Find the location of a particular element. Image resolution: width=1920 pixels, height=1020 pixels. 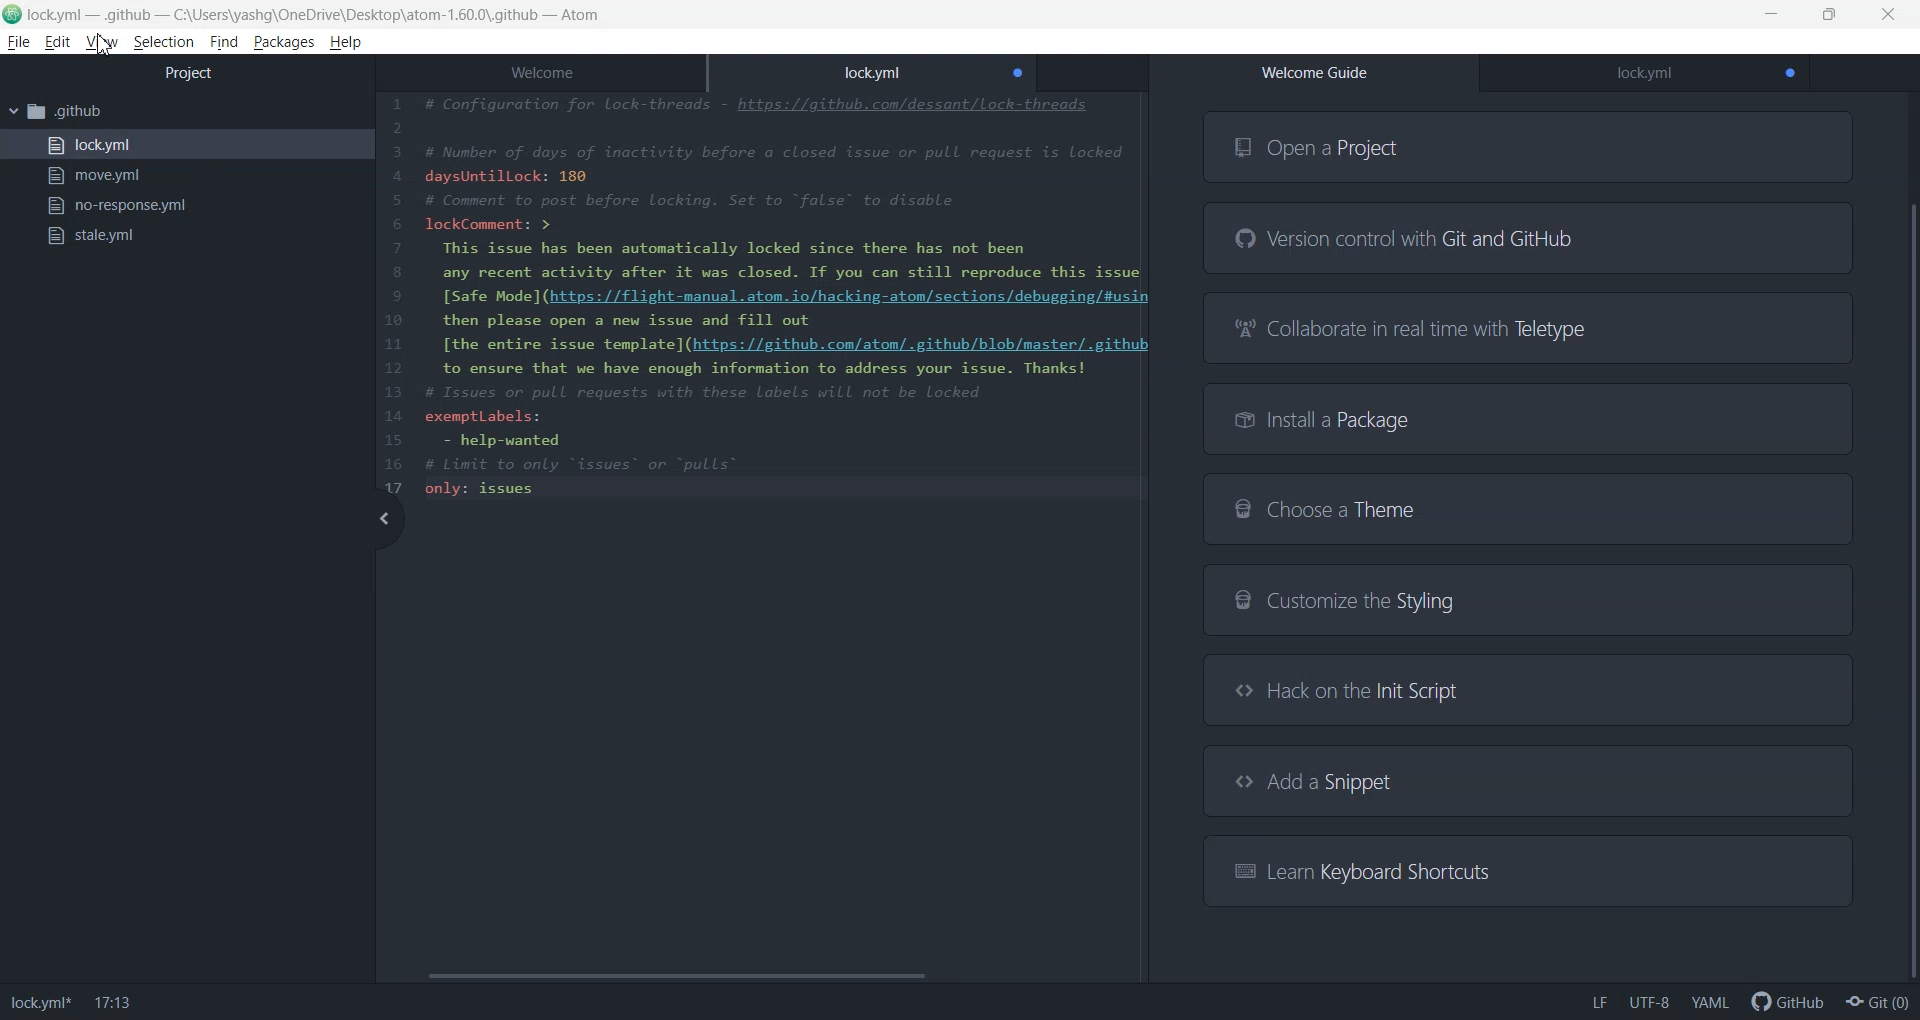

Vertical drag handle is located at coordinates (383, 519).